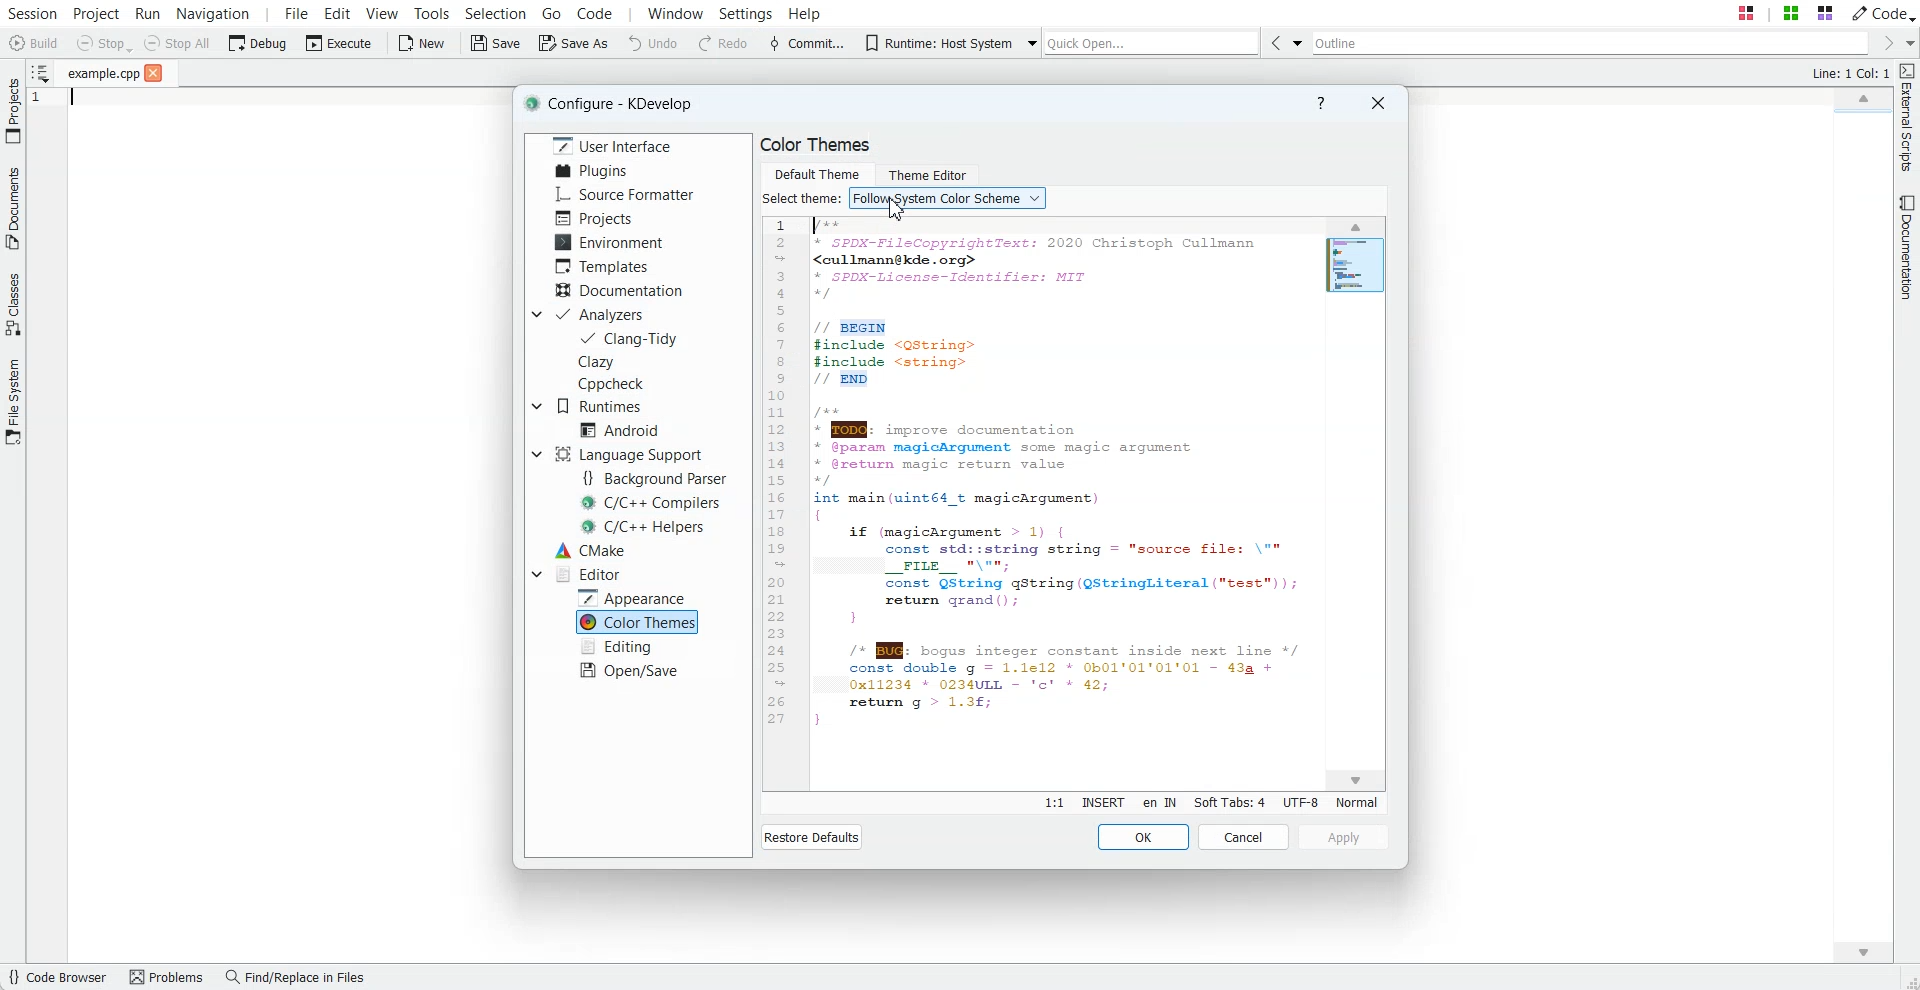 This screenshot has width=1920, height=990. What do you see at coordinates (1356, 802) in the screenshot?
I see `Normal` at bounding box center [1356, 802].